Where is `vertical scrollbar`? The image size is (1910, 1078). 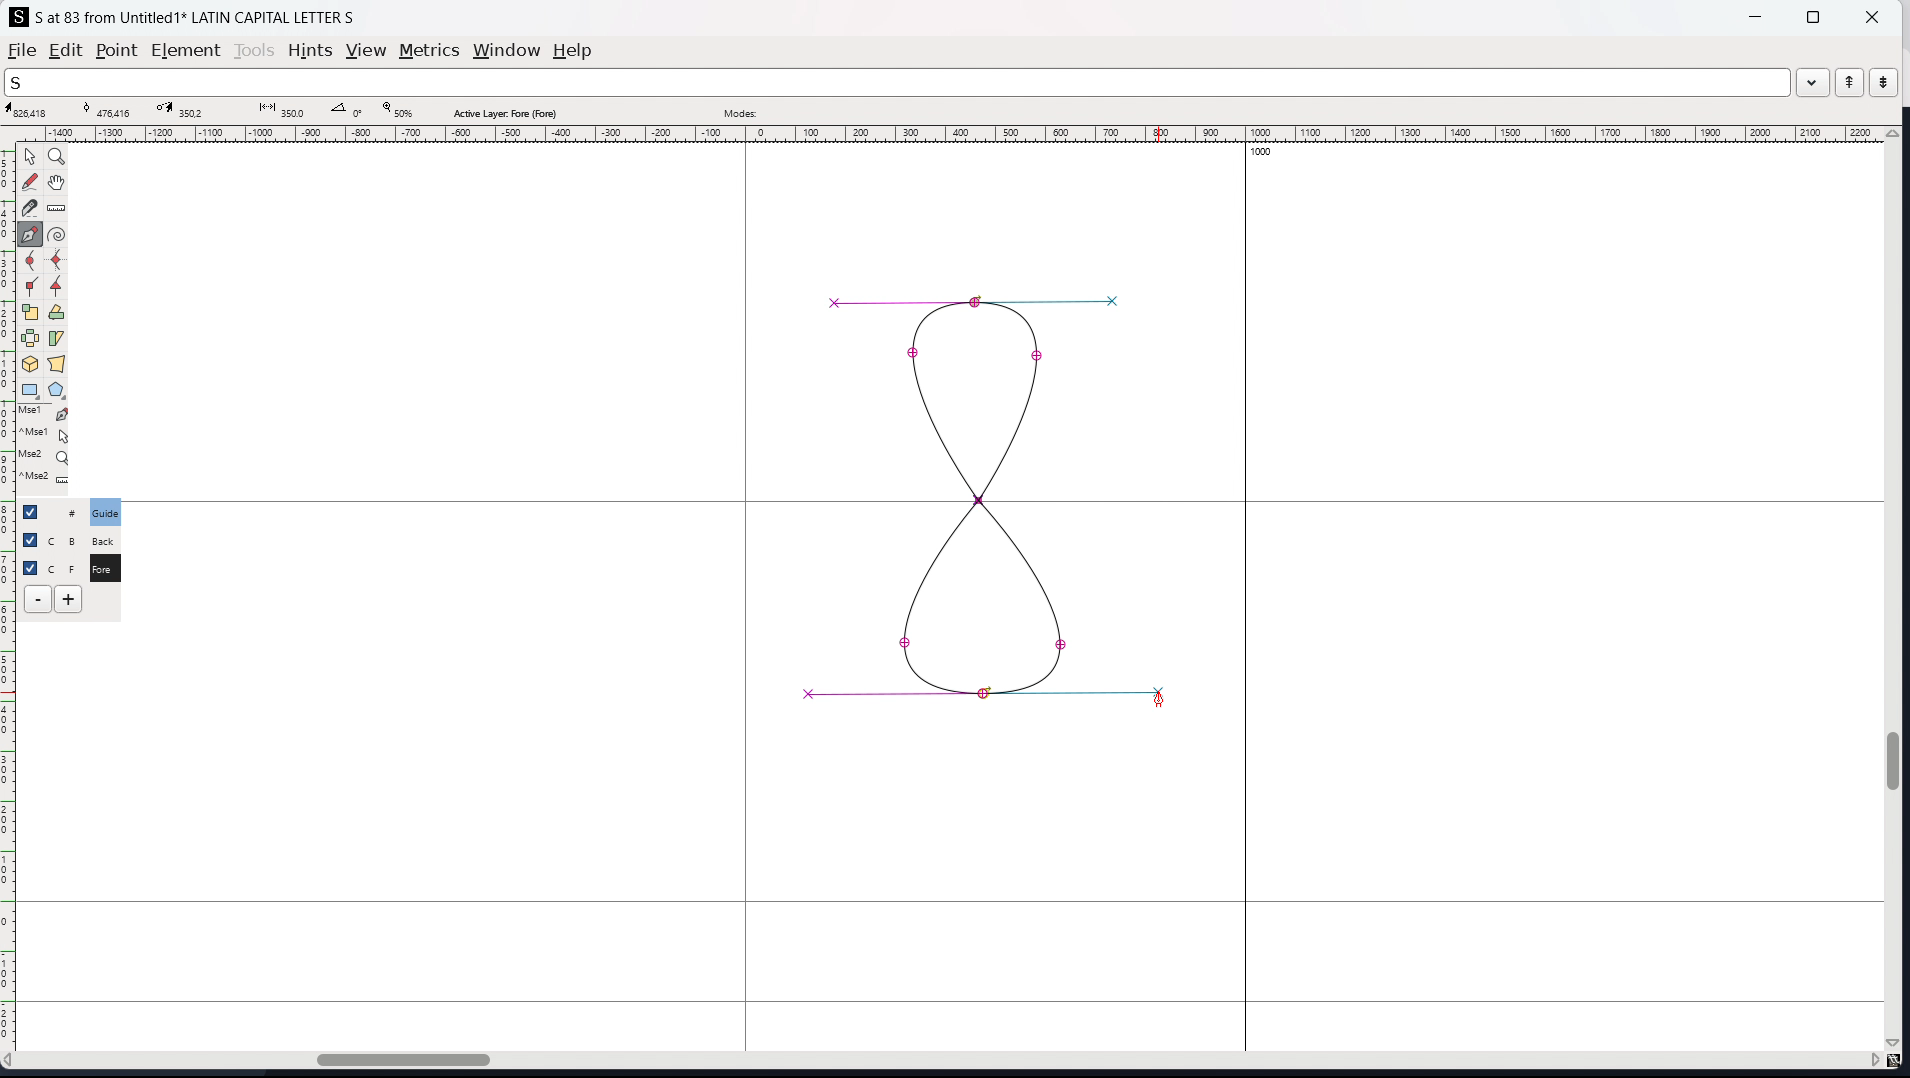
vertical scrollbar is located at coordinates (1897, 590).